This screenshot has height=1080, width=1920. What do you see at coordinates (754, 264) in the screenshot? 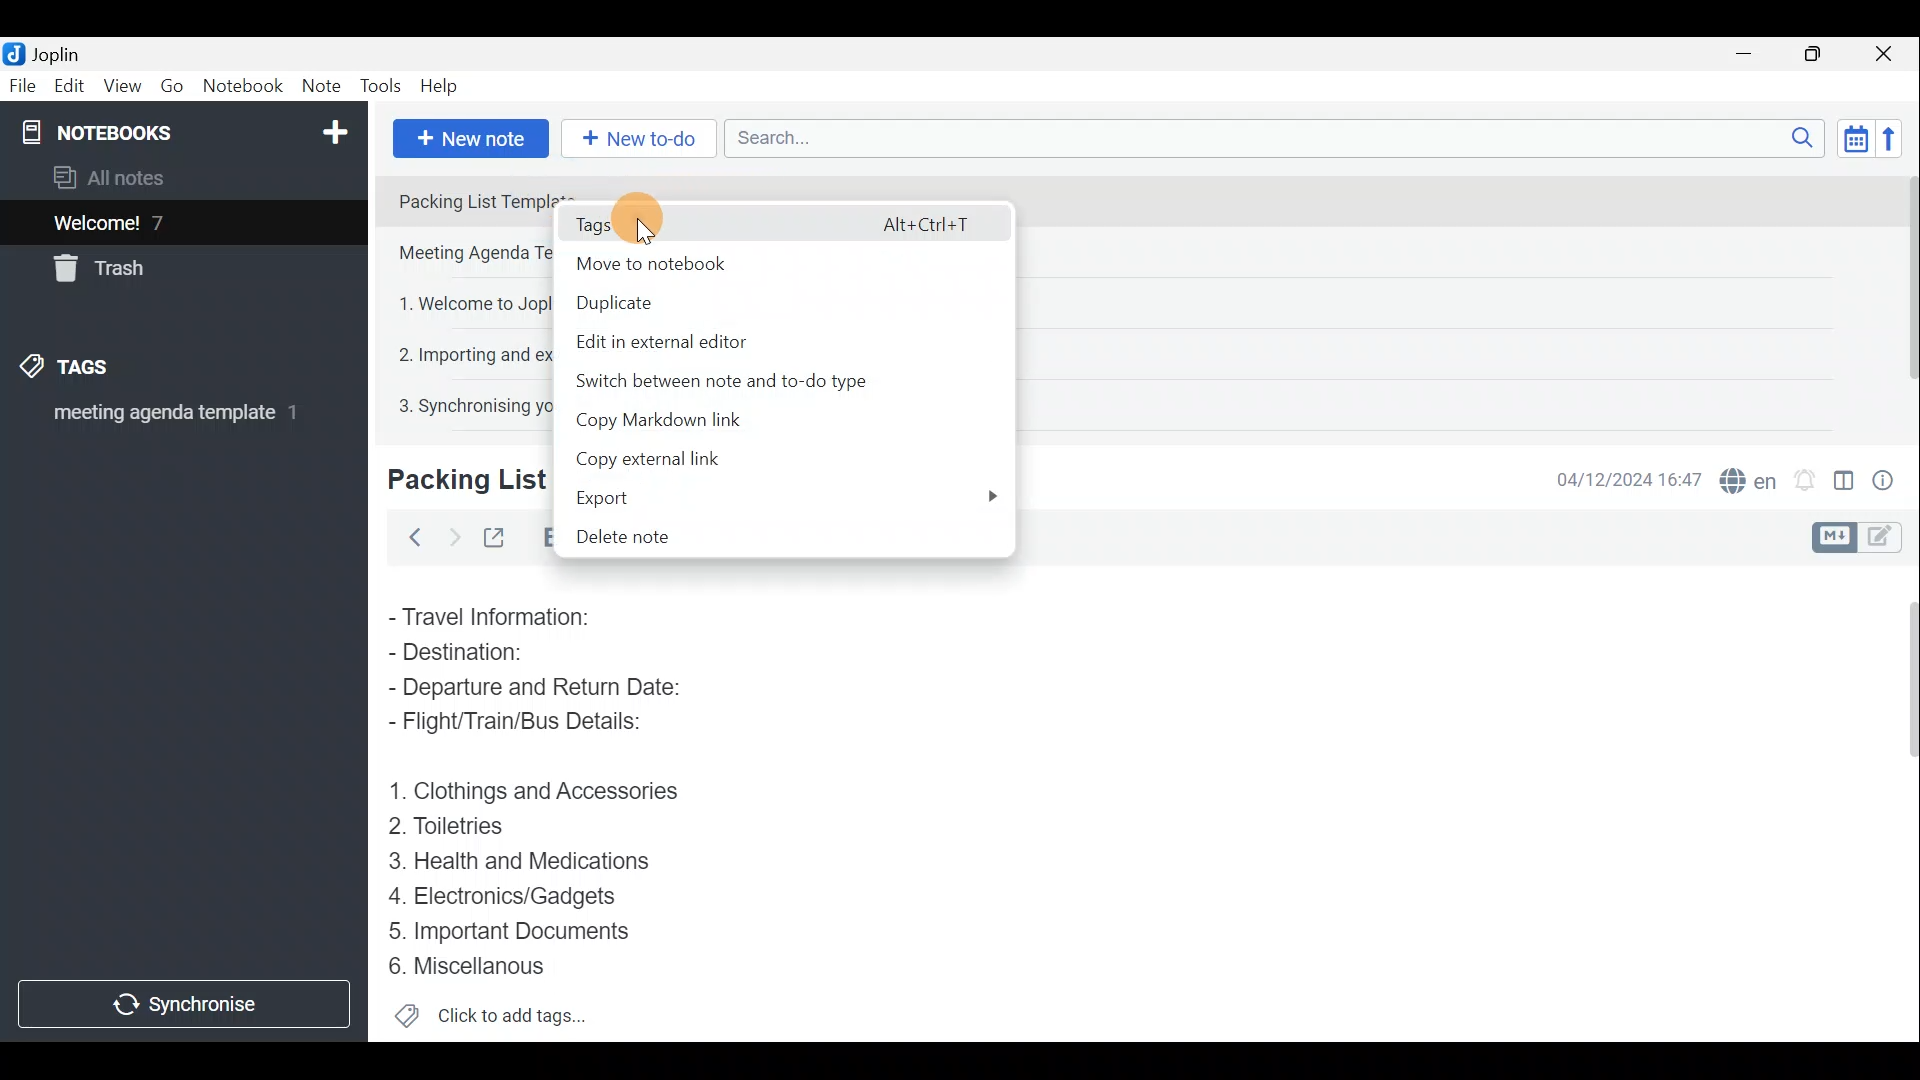
I see `Move to notebook` at bounding box center [754, 264].